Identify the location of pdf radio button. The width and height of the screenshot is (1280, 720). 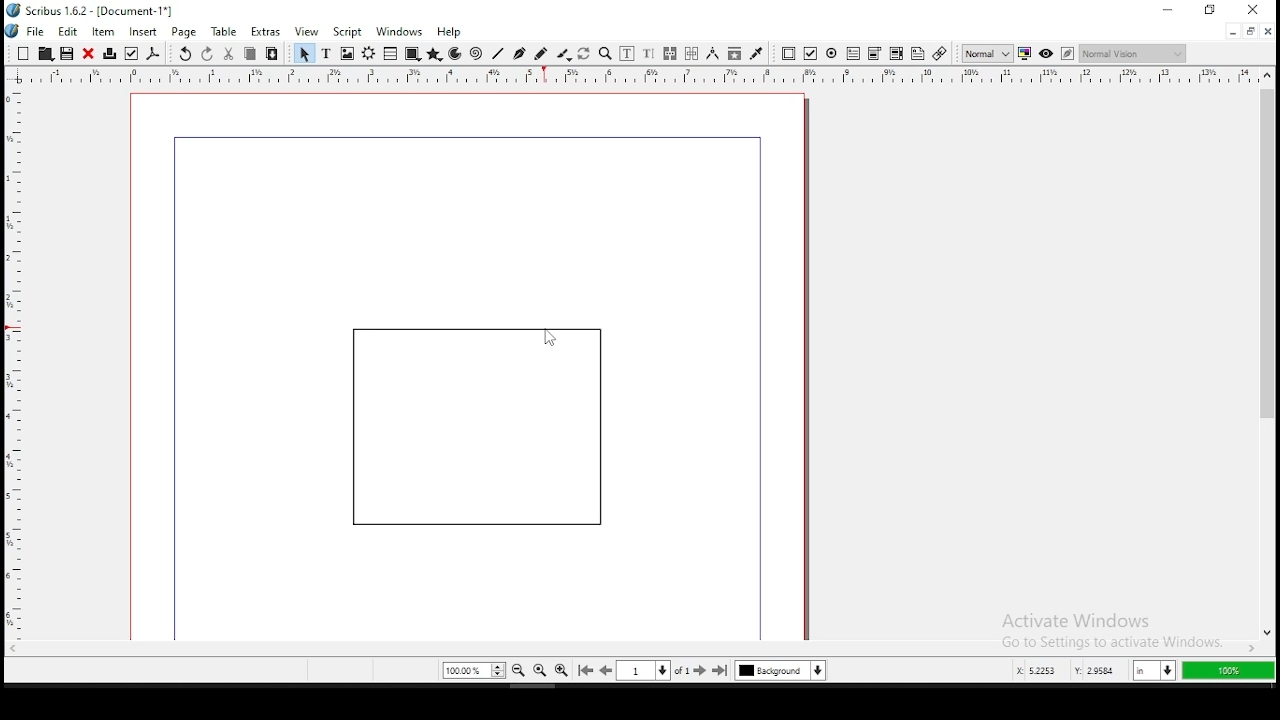
(832, 53).